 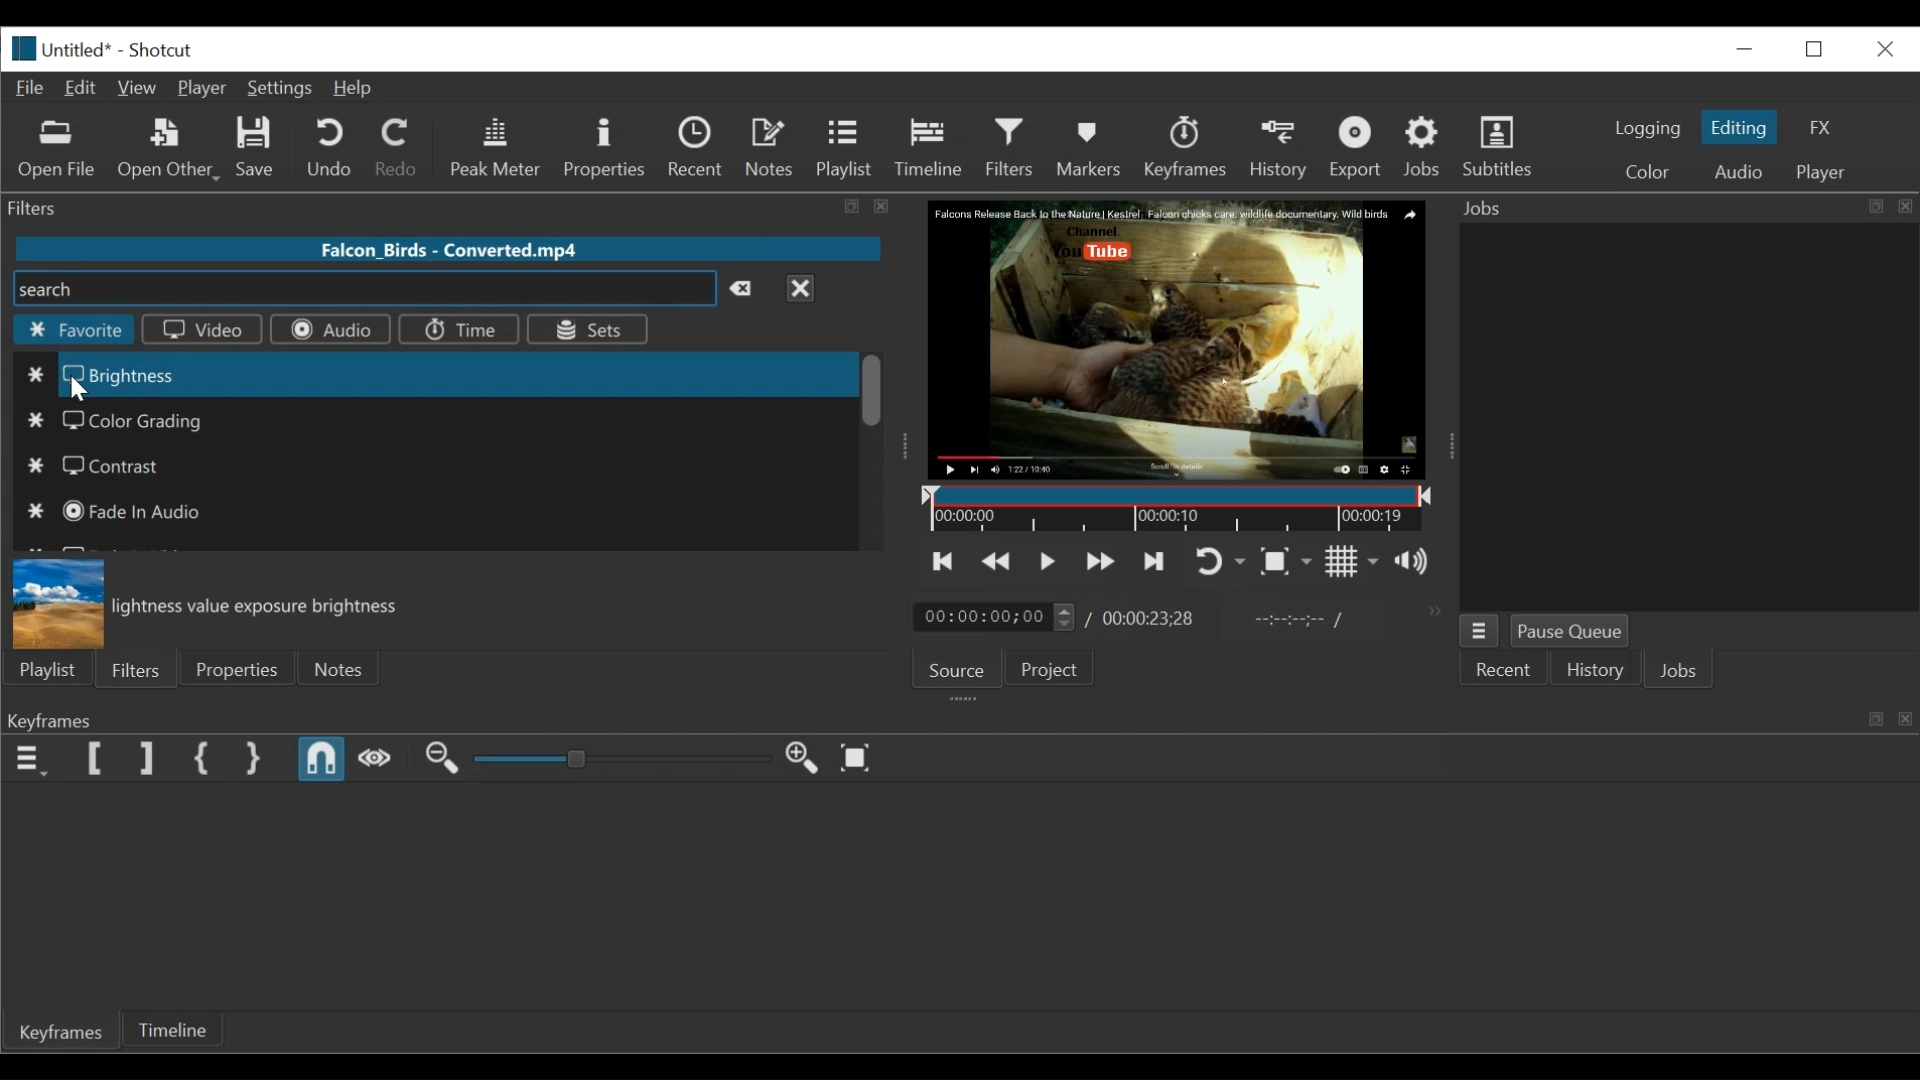 I want to click on Play forward quickly, so click(x=1096, y=562).